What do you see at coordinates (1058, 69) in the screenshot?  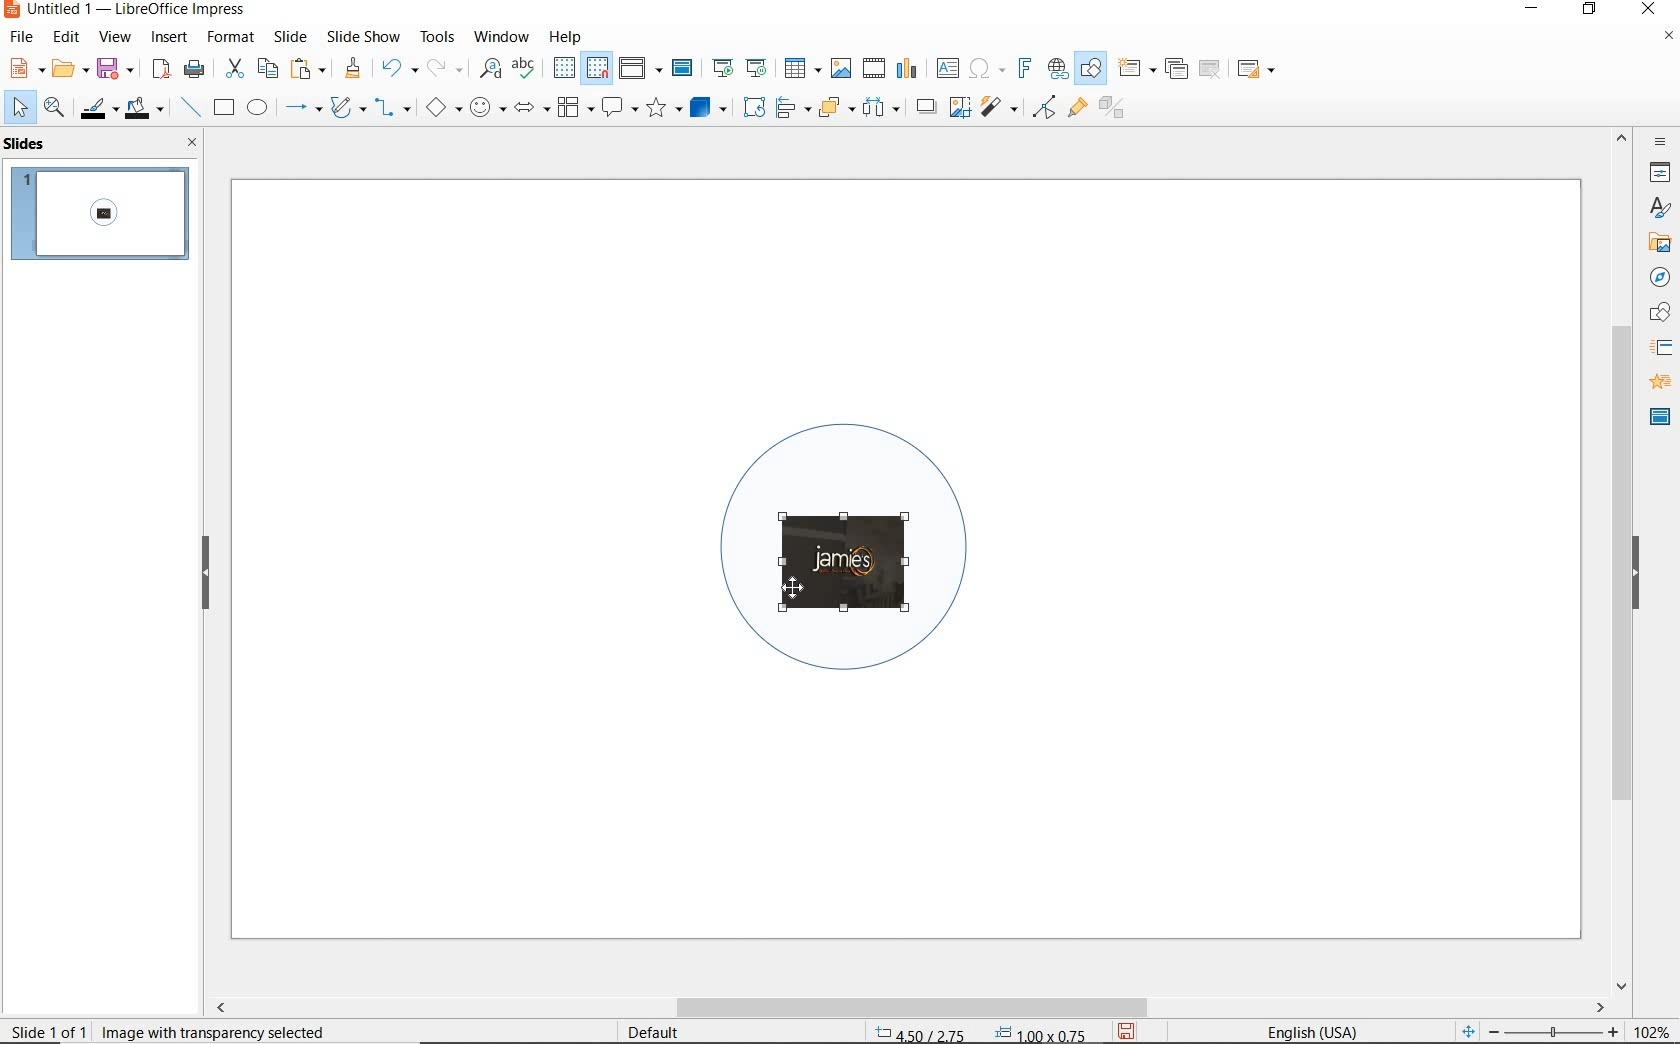 I see `insert hyperlink` at bounding box center [1058, 69].